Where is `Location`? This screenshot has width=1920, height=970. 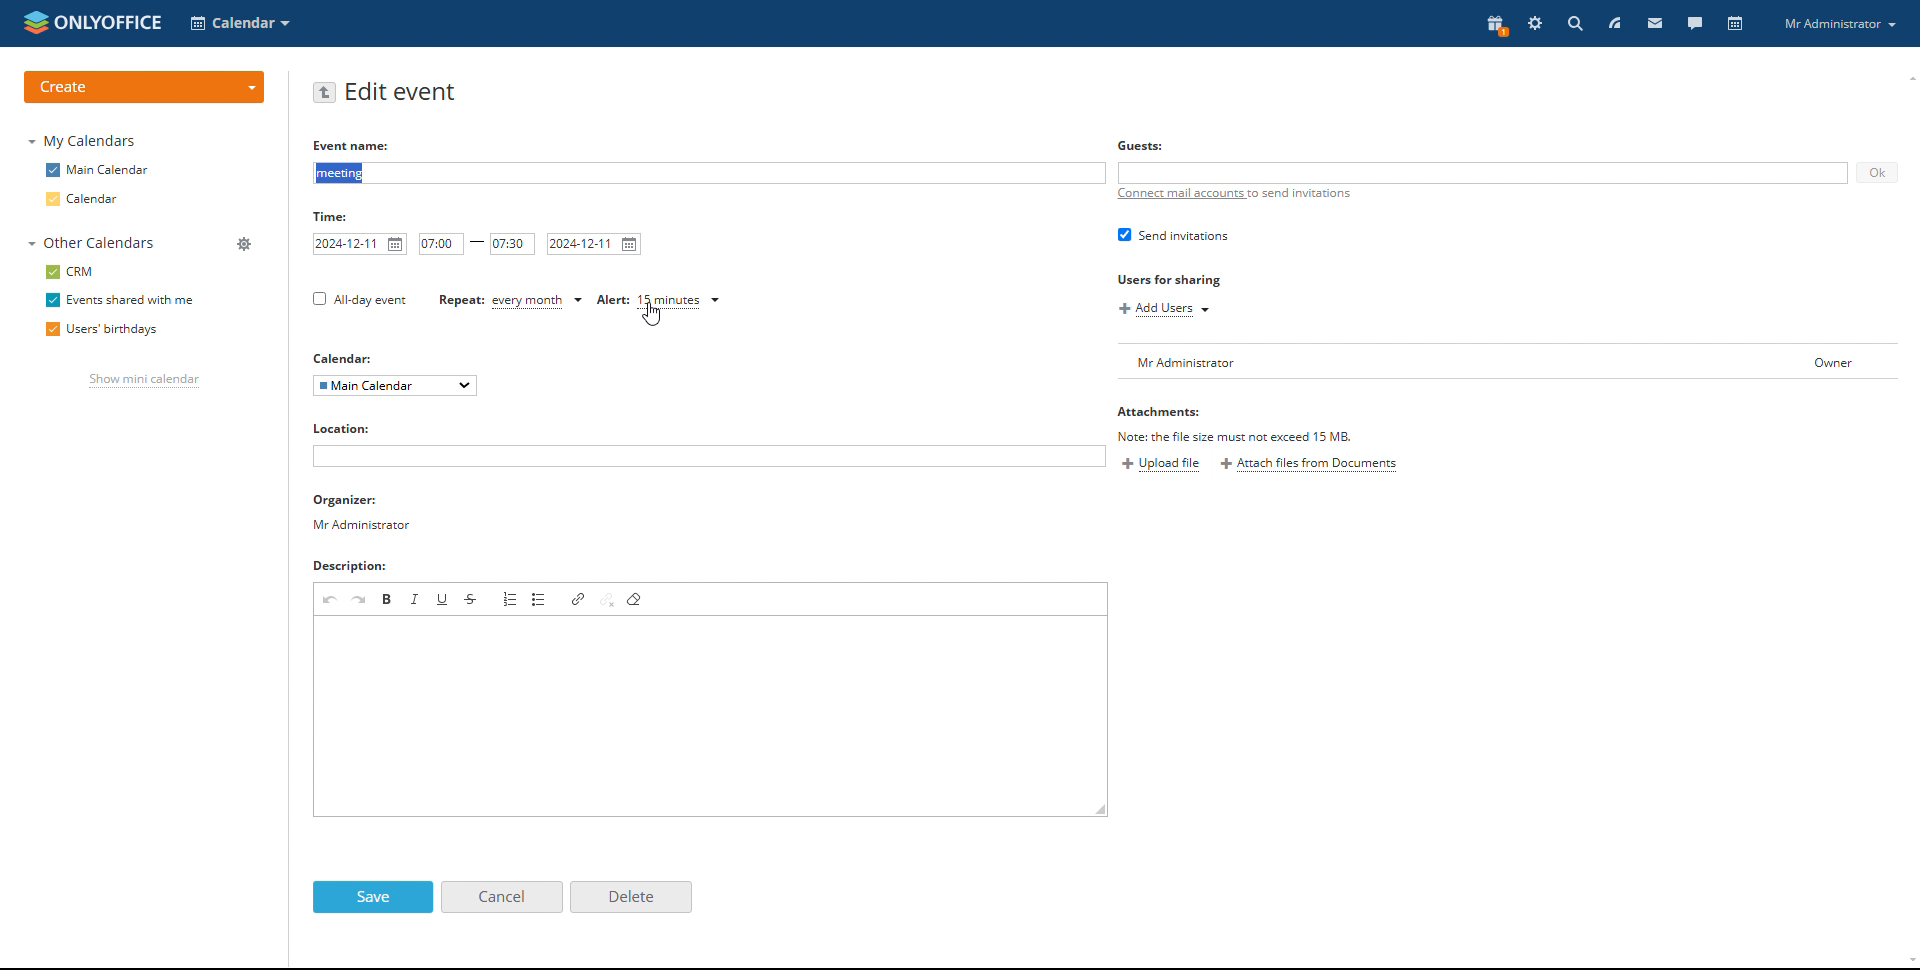
Location is located at coordinates (345, 430).